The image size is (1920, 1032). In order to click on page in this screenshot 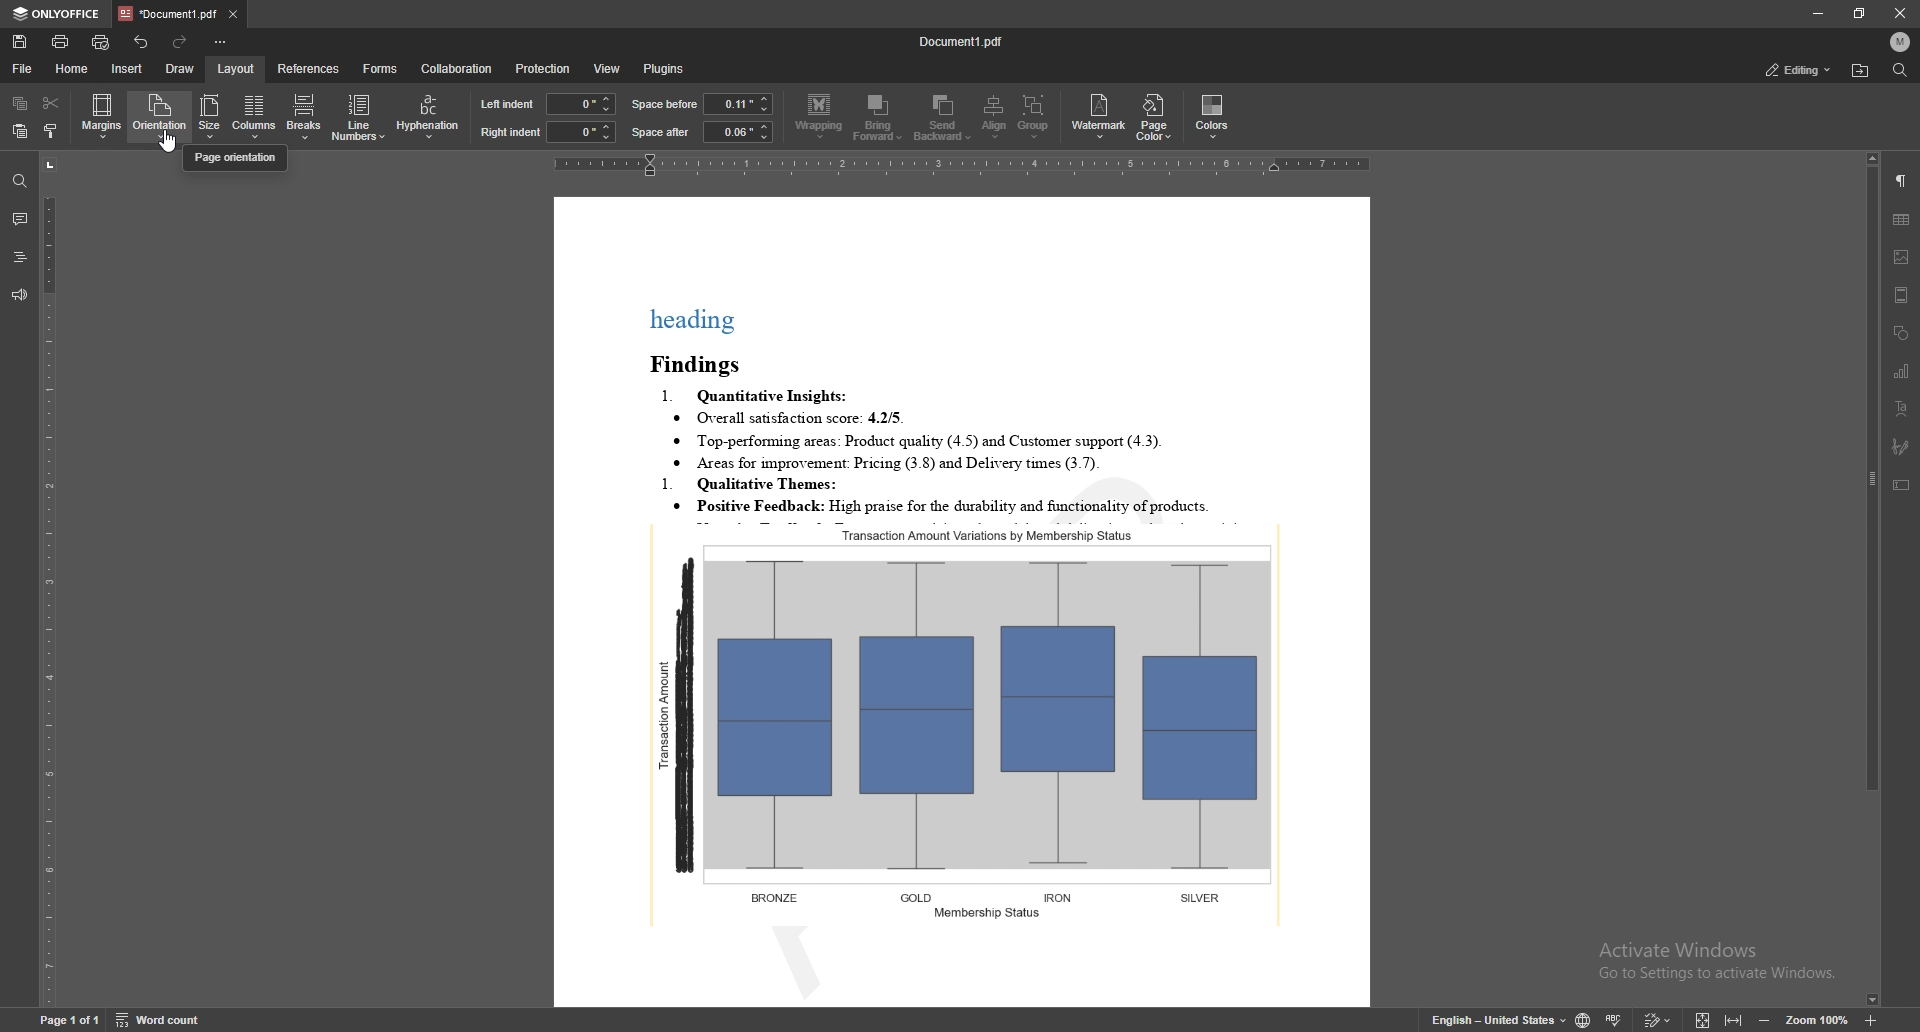, I will do `click(67, 1019)`.